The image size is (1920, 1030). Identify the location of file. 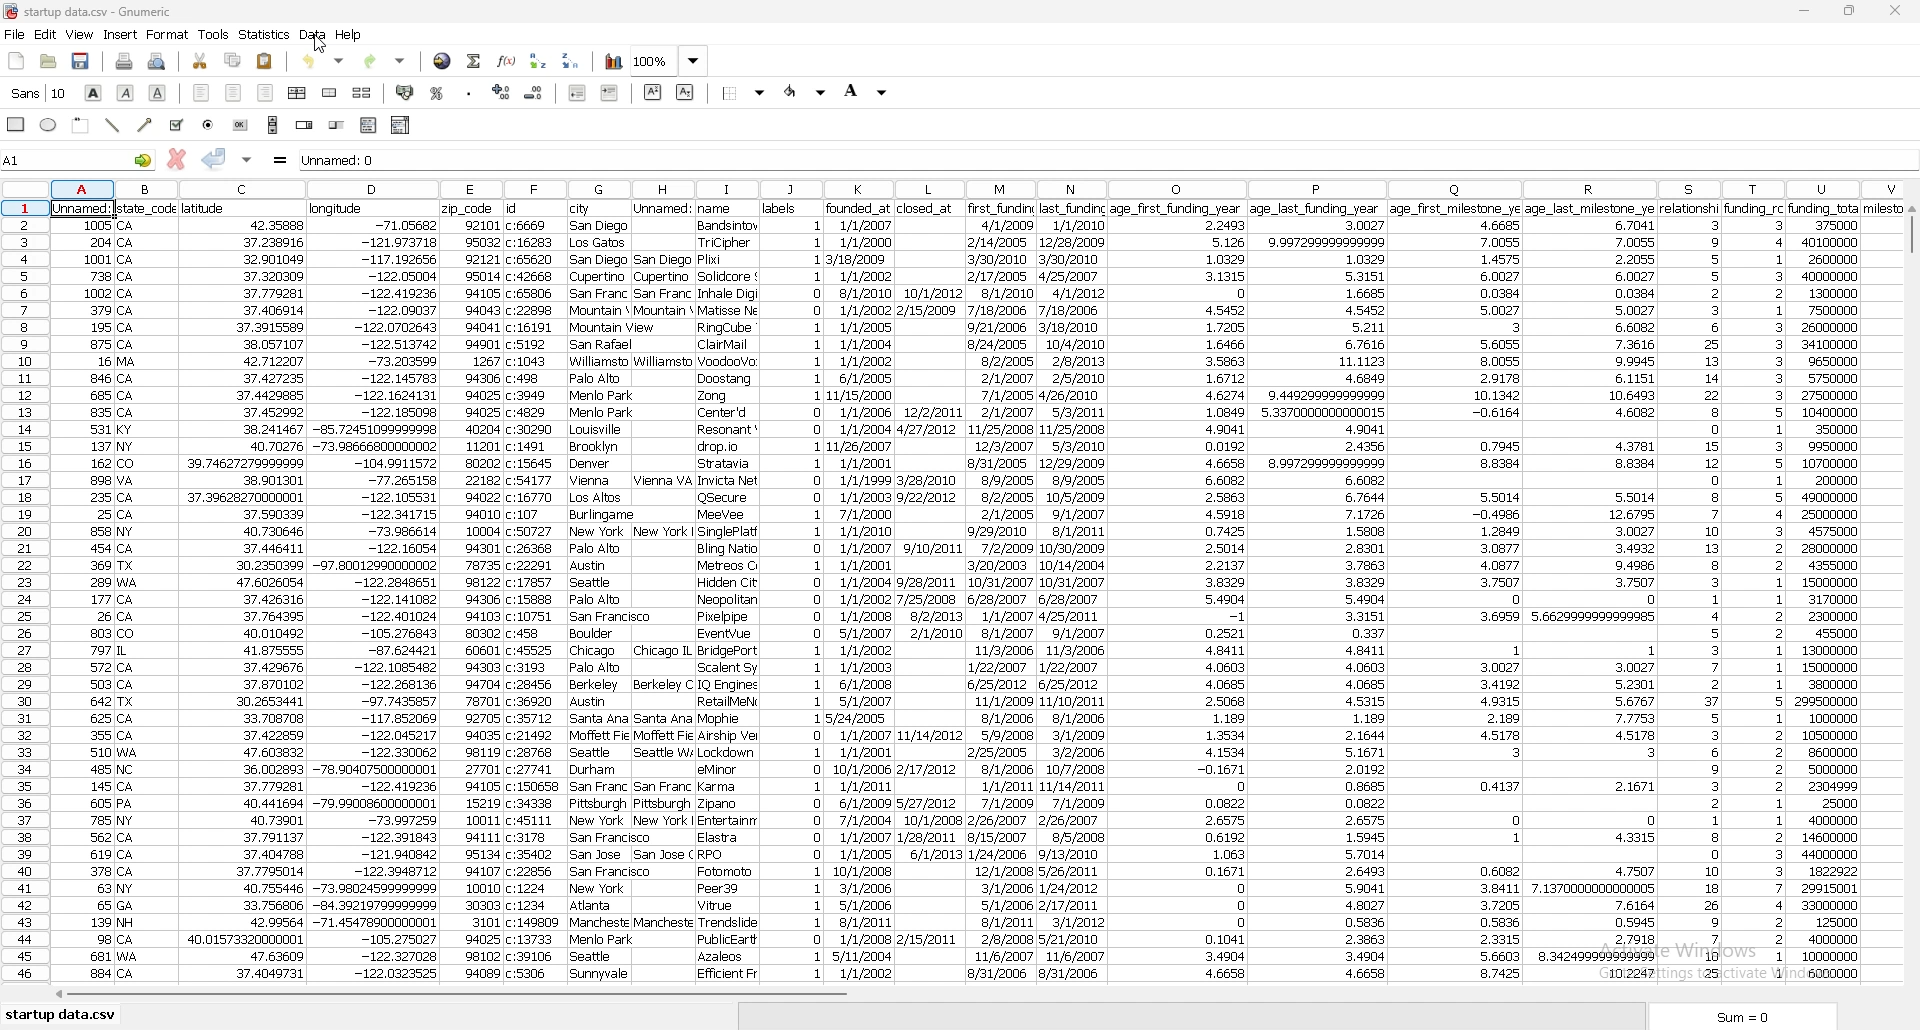
(15, 35).